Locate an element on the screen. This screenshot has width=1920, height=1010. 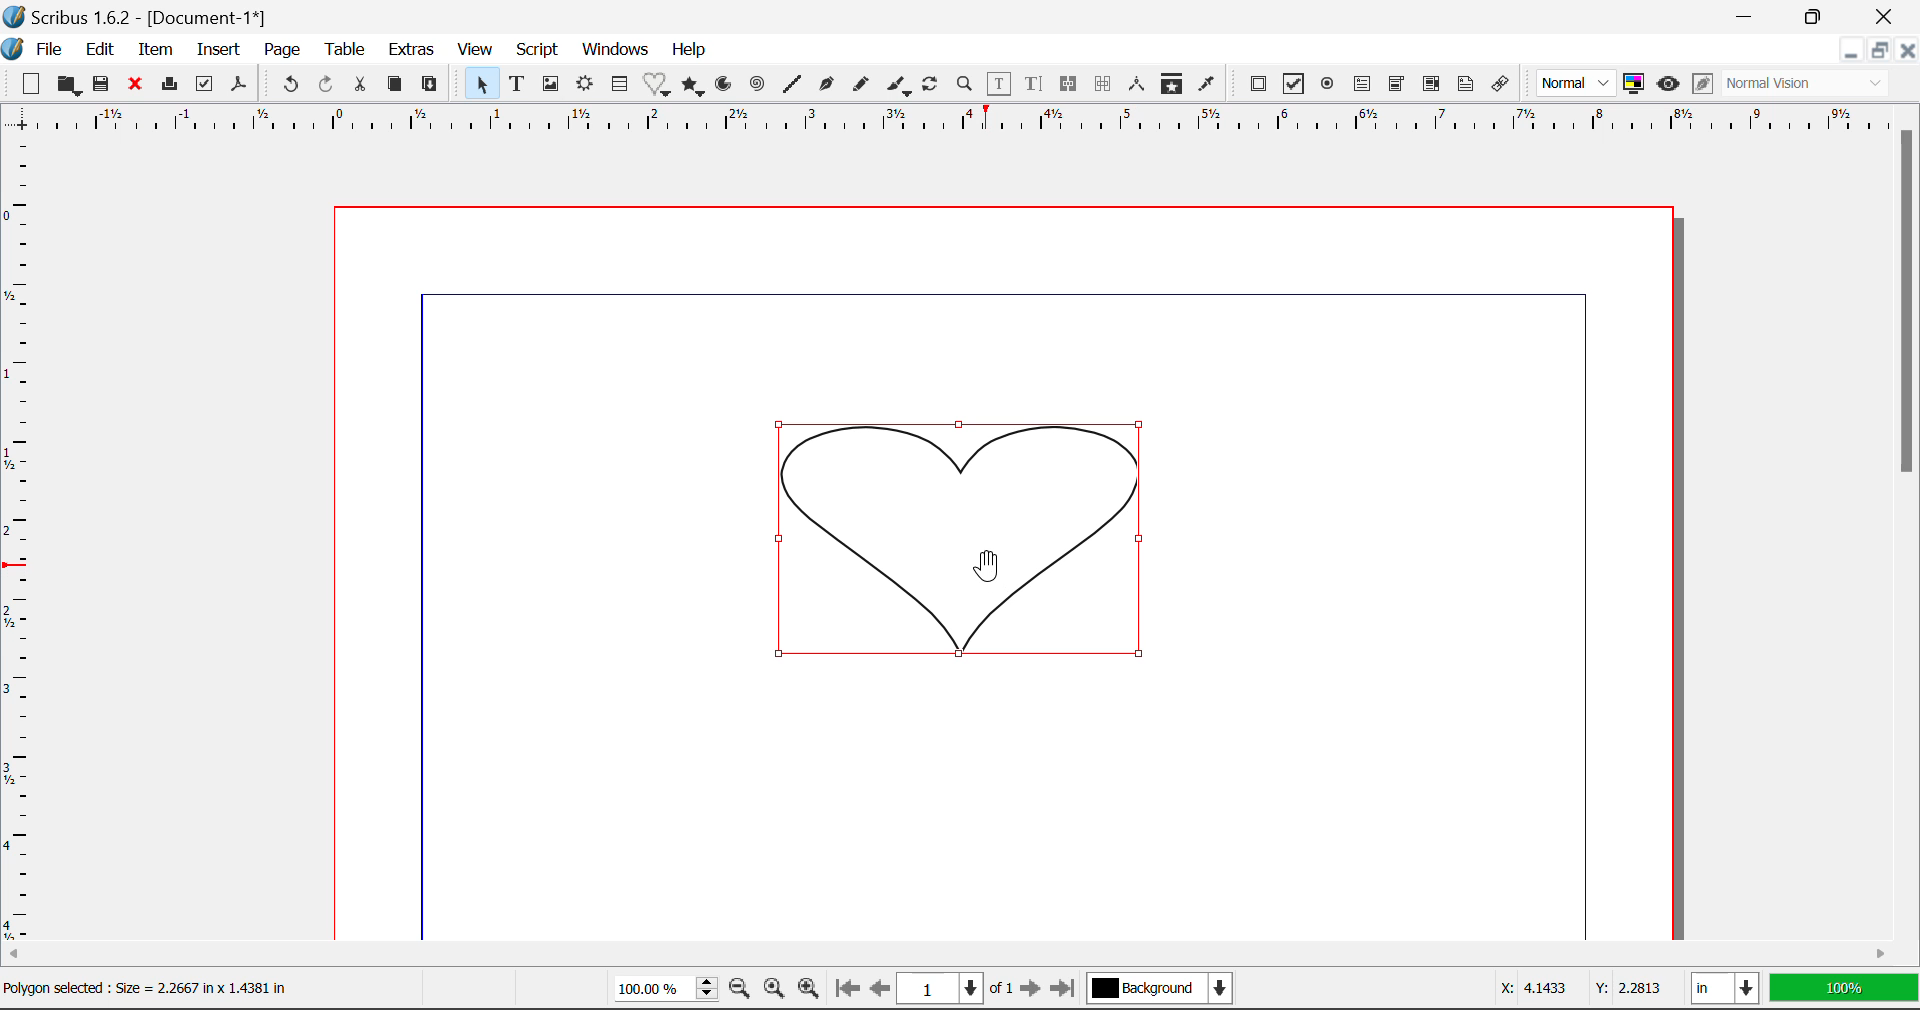
Insert is located at coordinates (216, 50).